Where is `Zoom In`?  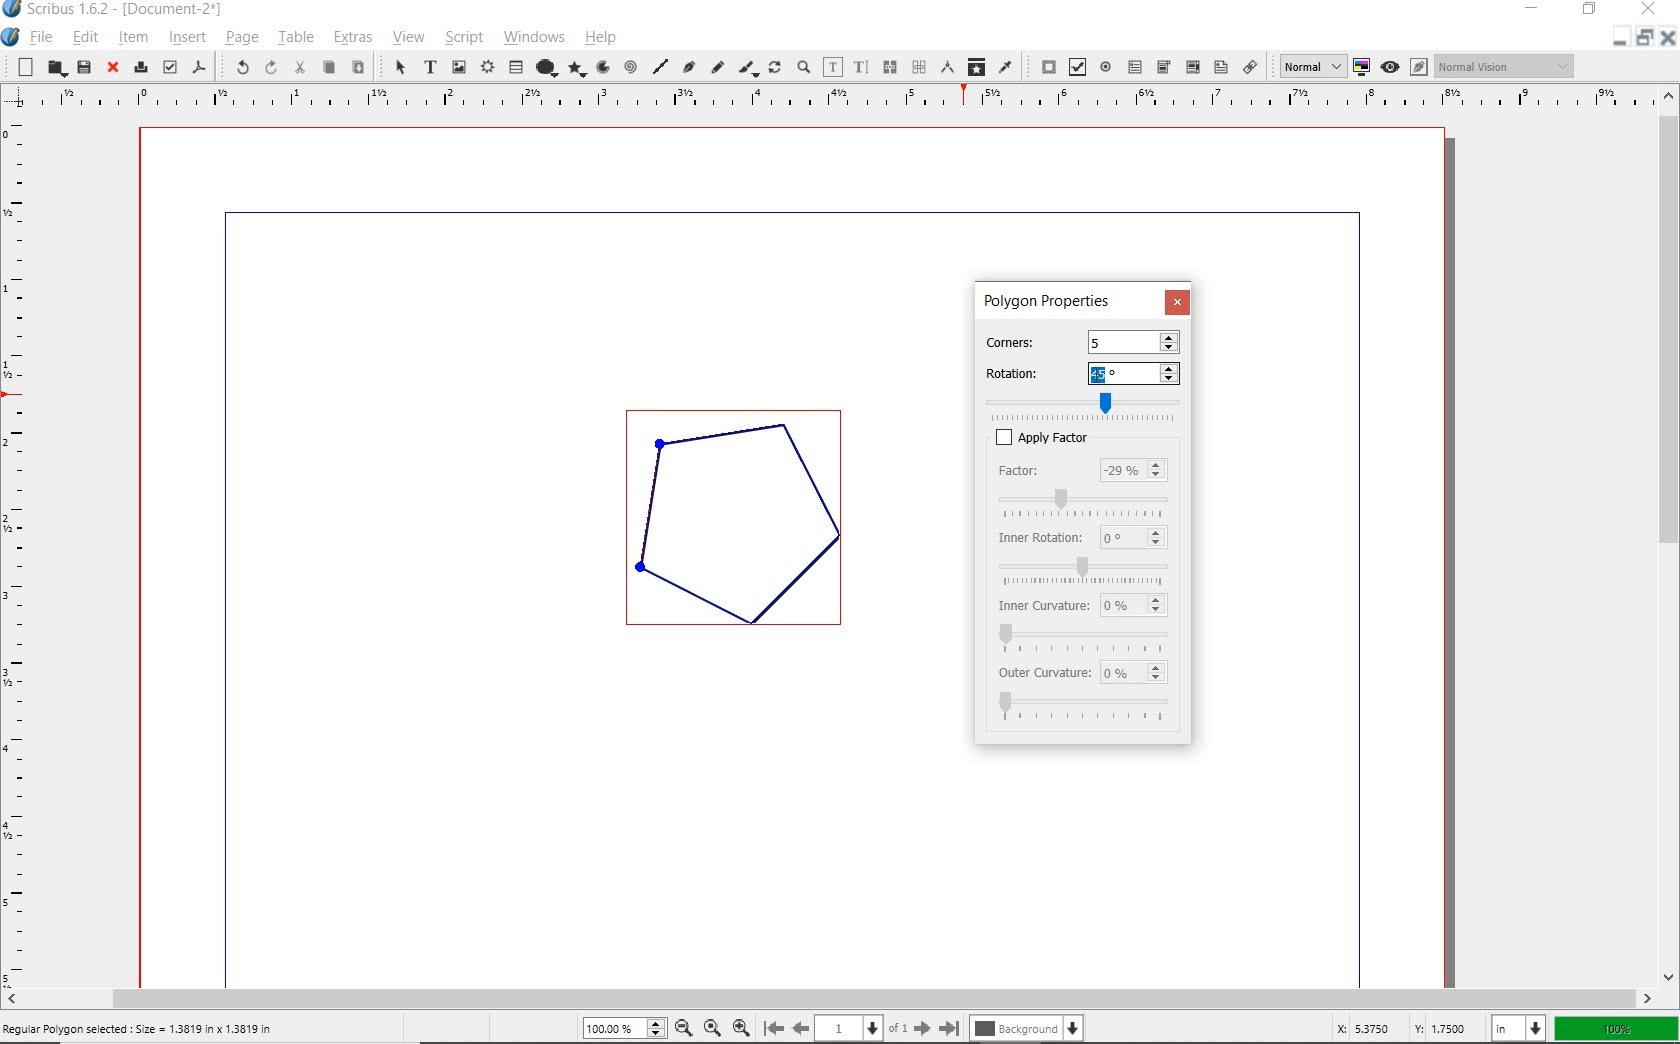
Zoom In is located at coordinates (743, 1027).